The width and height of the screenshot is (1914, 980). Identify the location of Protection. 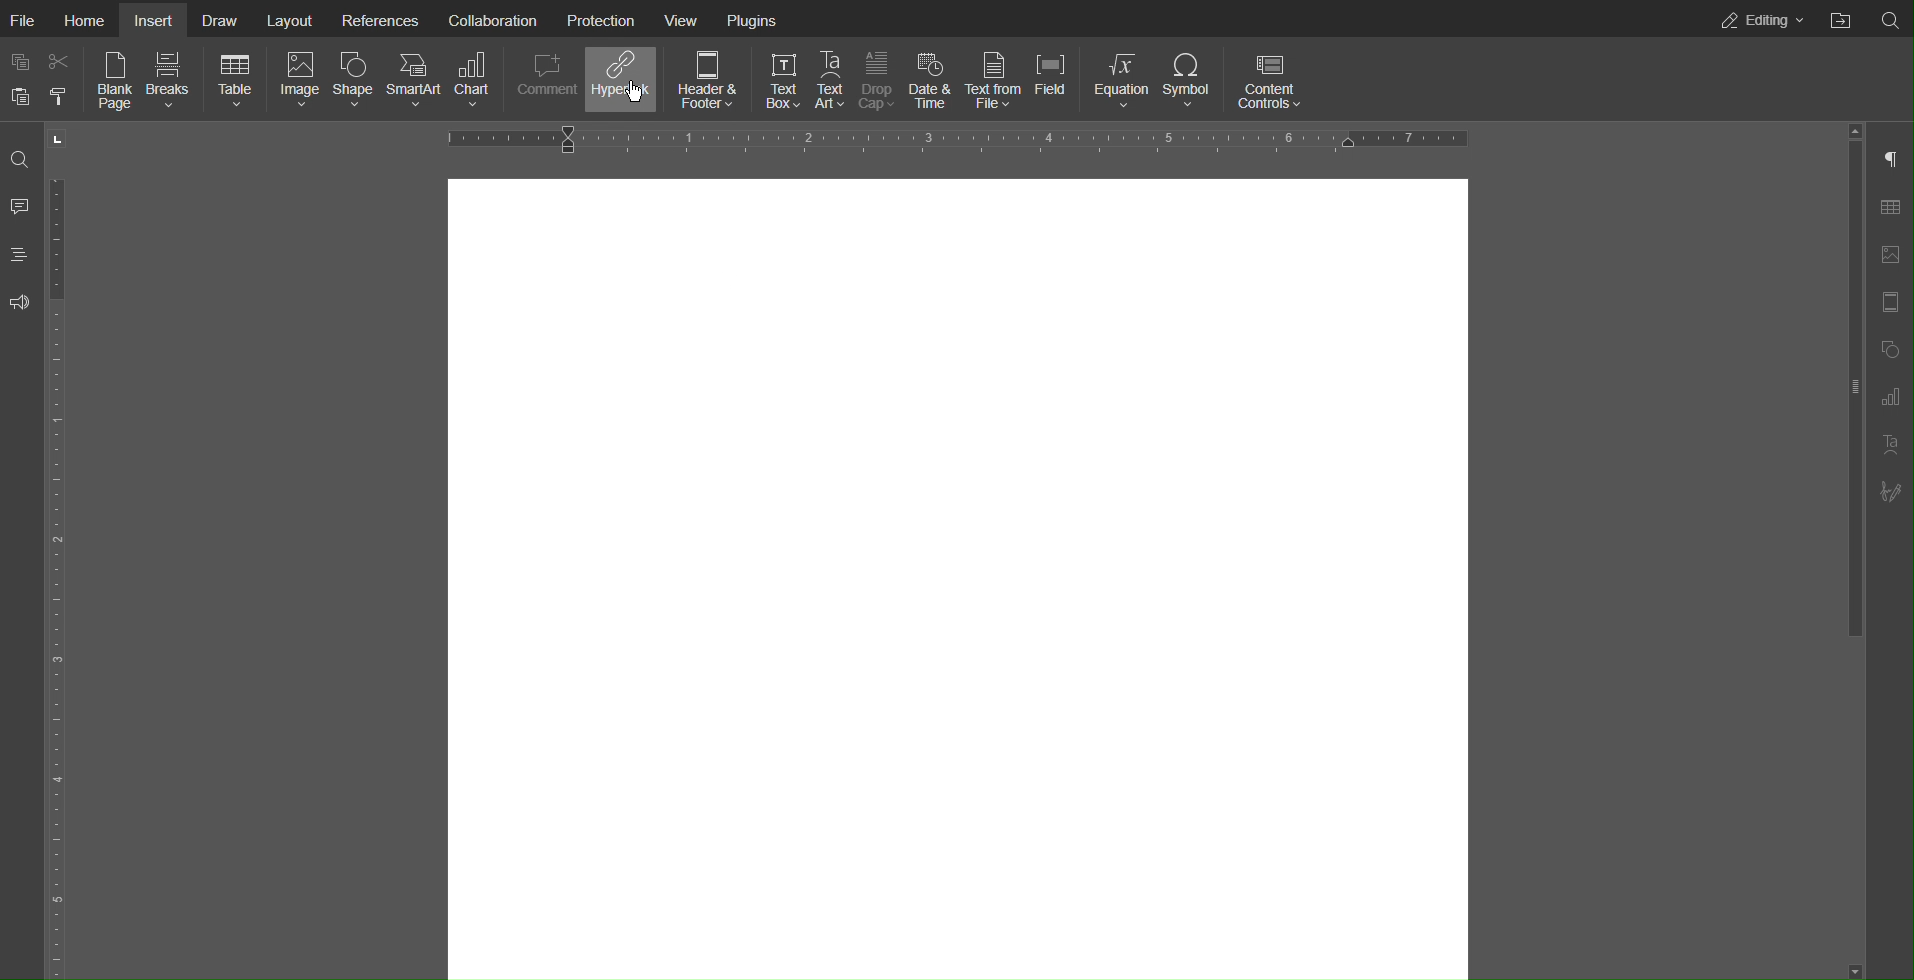
(597, 18).